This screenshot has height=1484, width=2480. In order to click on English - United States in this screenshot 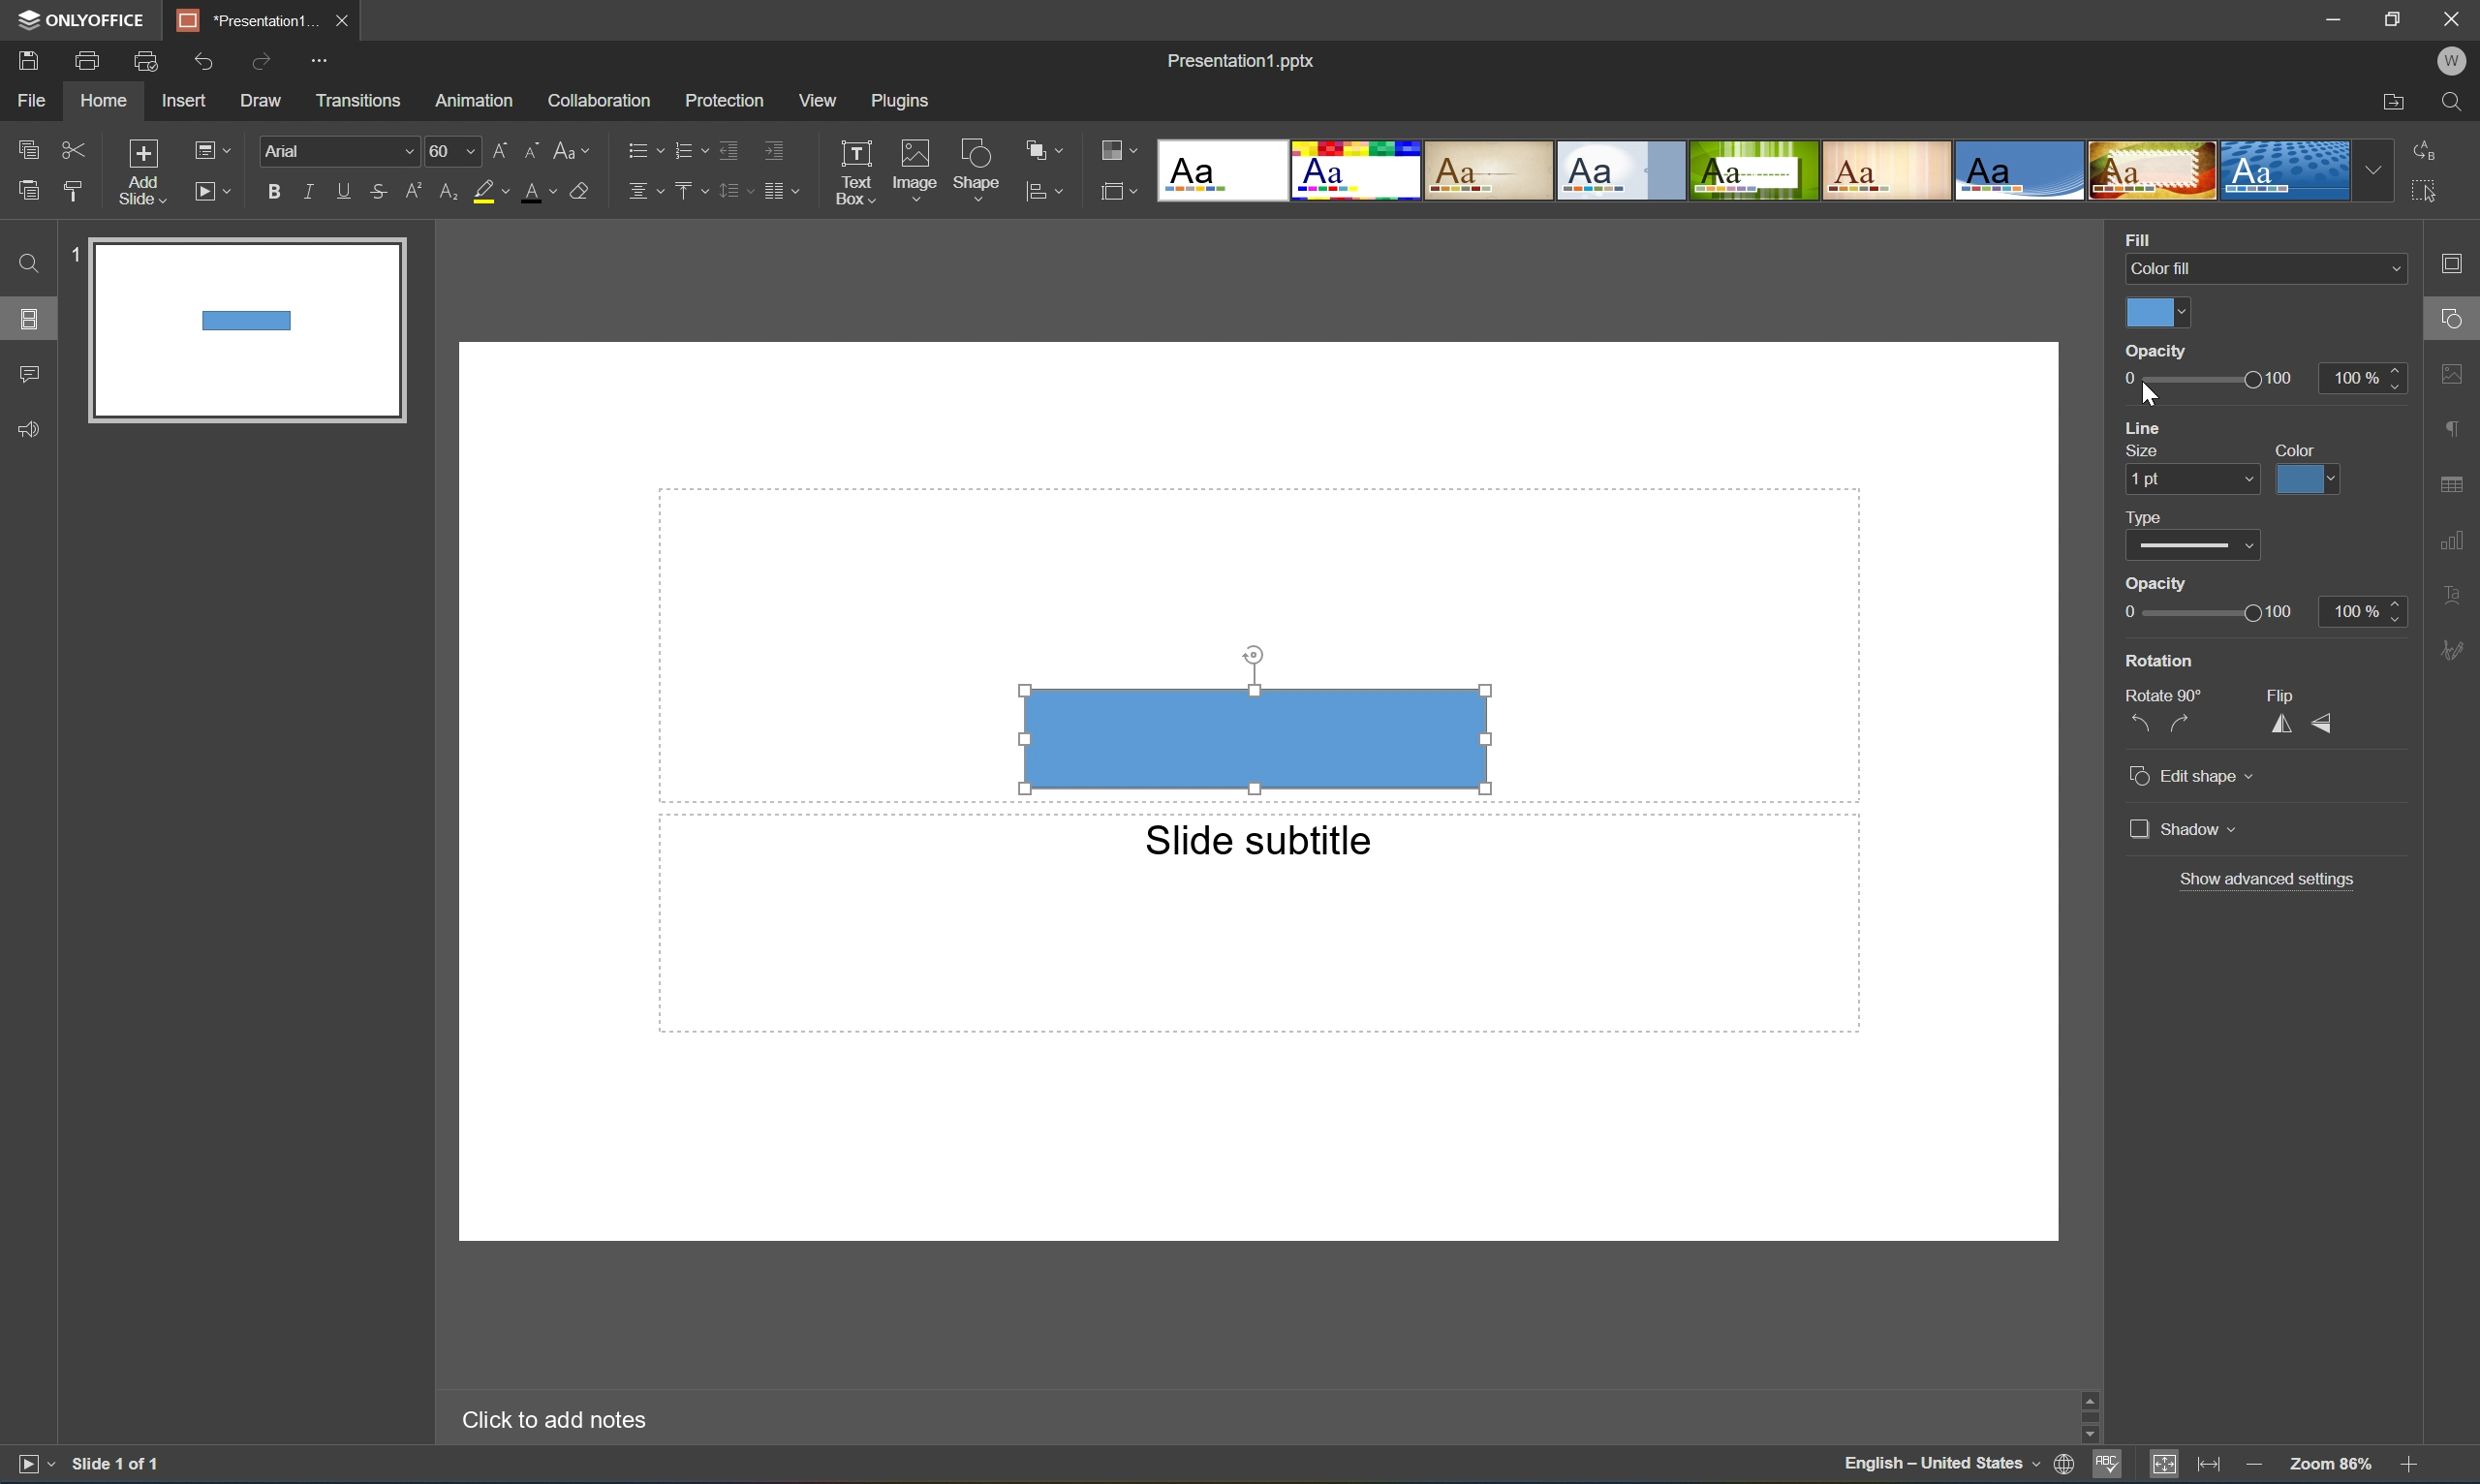, I will do `click(1941, 1468)`.